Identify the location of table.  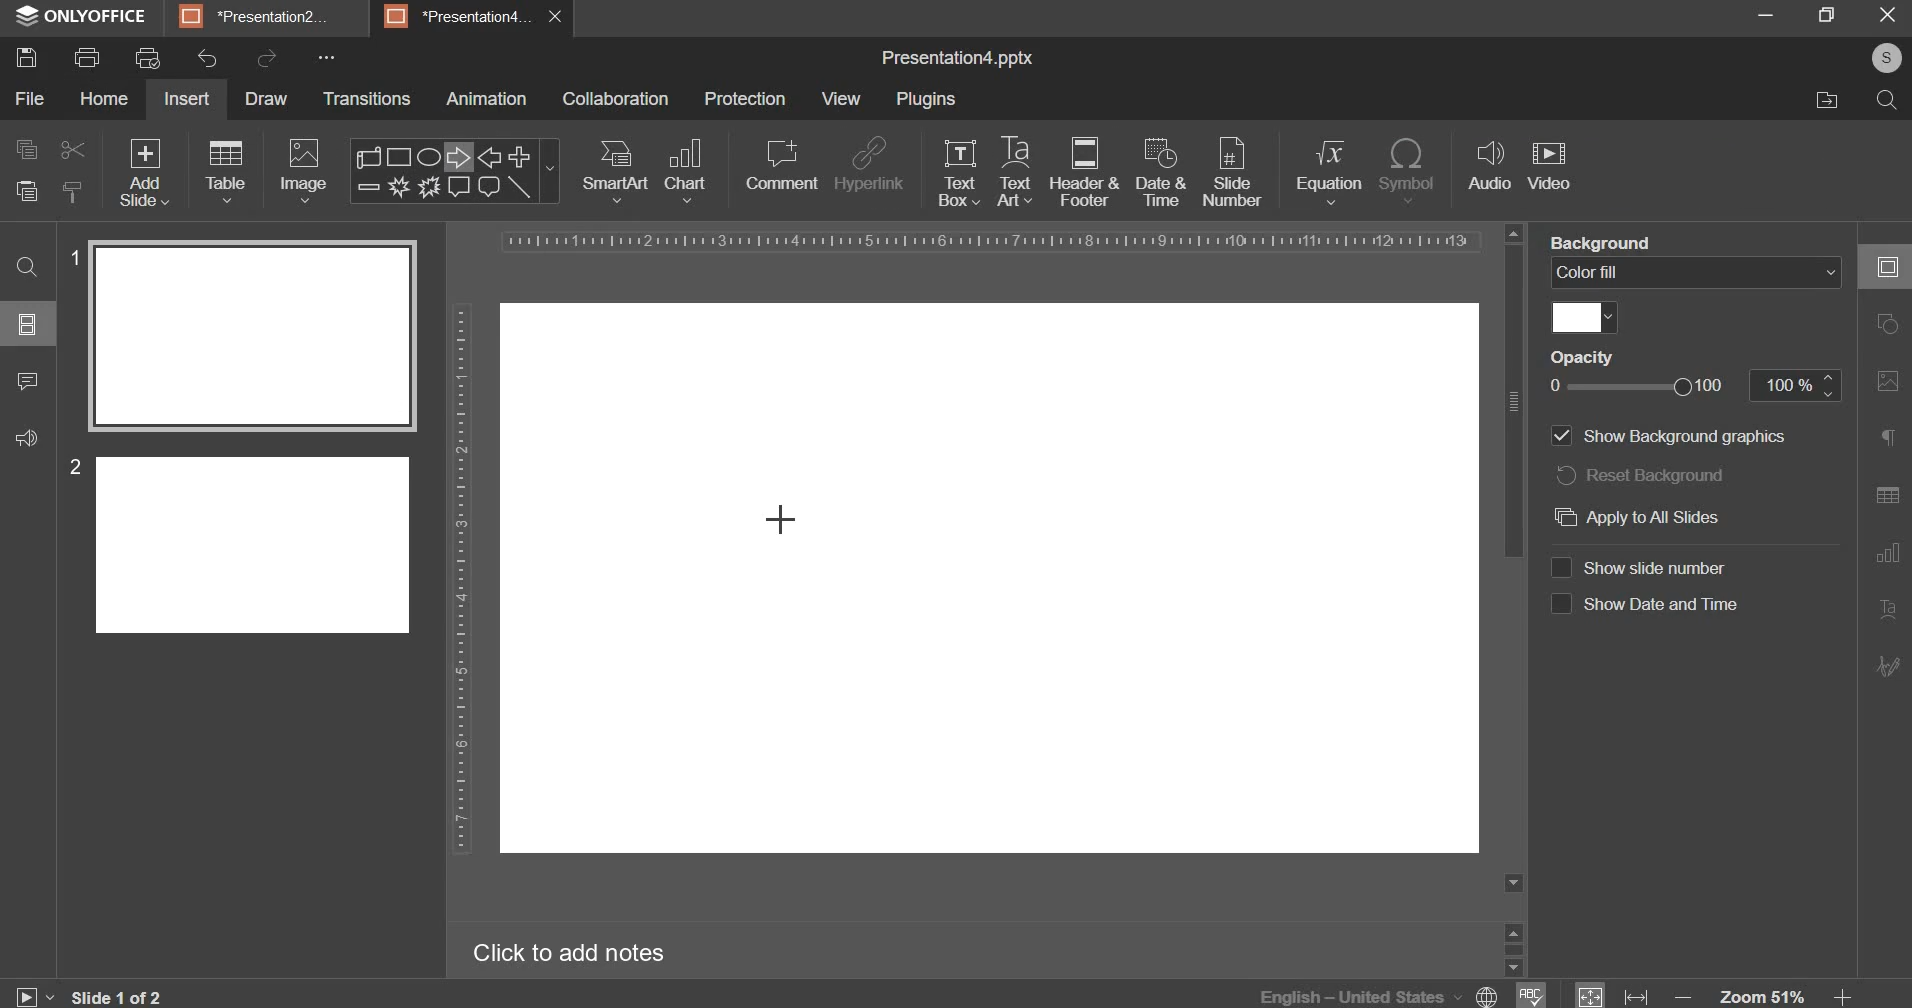
(226, 173).